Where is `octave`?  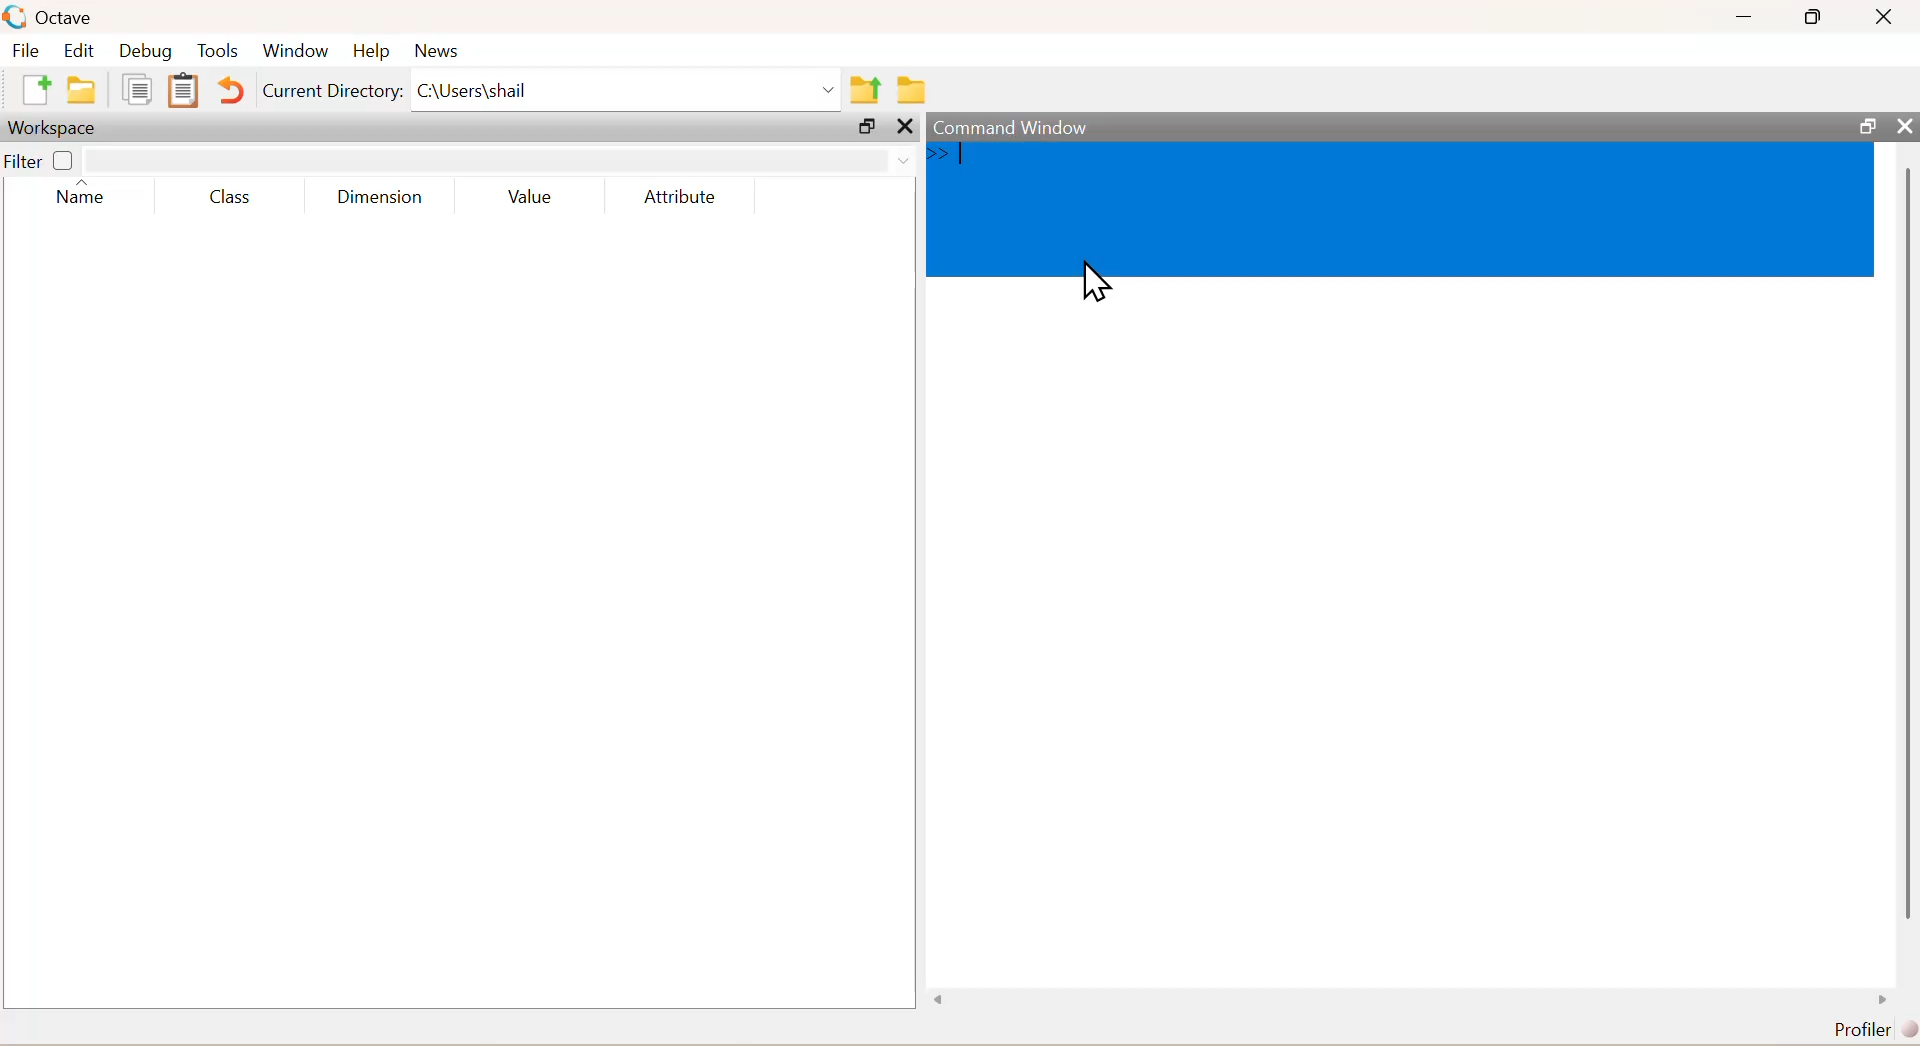
octave is located at coordinates (68, 19).